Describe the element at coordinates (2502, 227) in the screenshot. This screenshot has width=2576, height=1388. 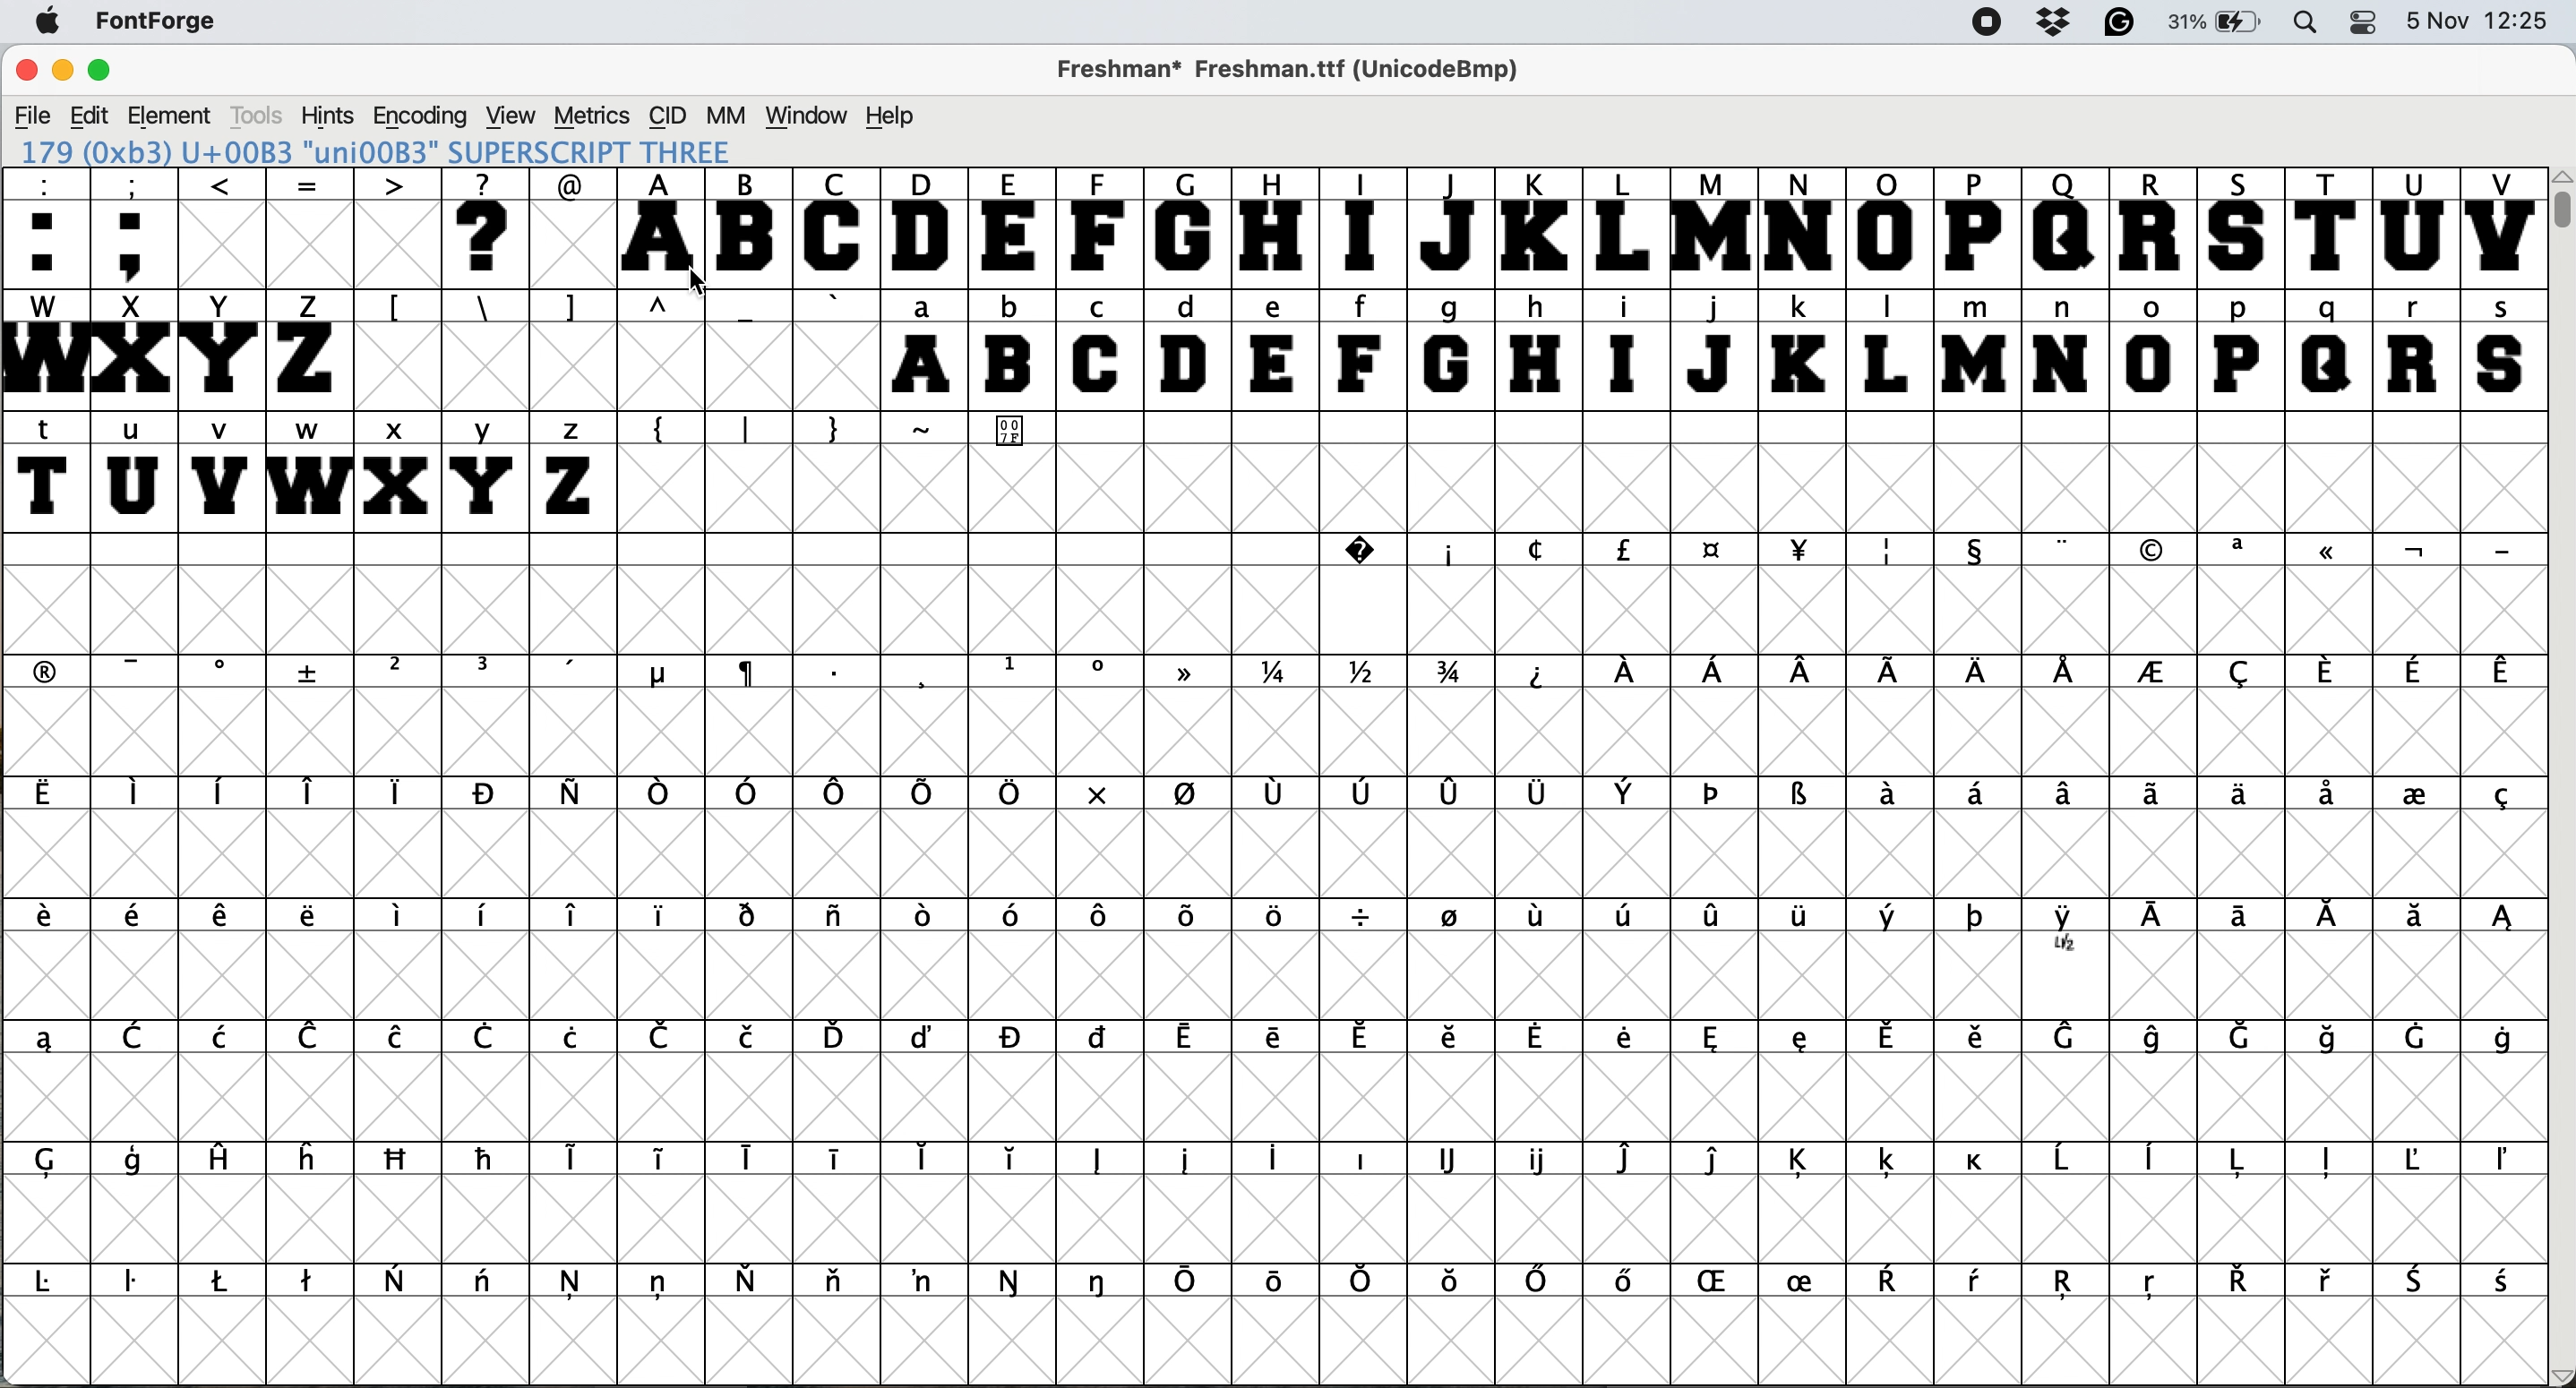
I see `V` at that location.